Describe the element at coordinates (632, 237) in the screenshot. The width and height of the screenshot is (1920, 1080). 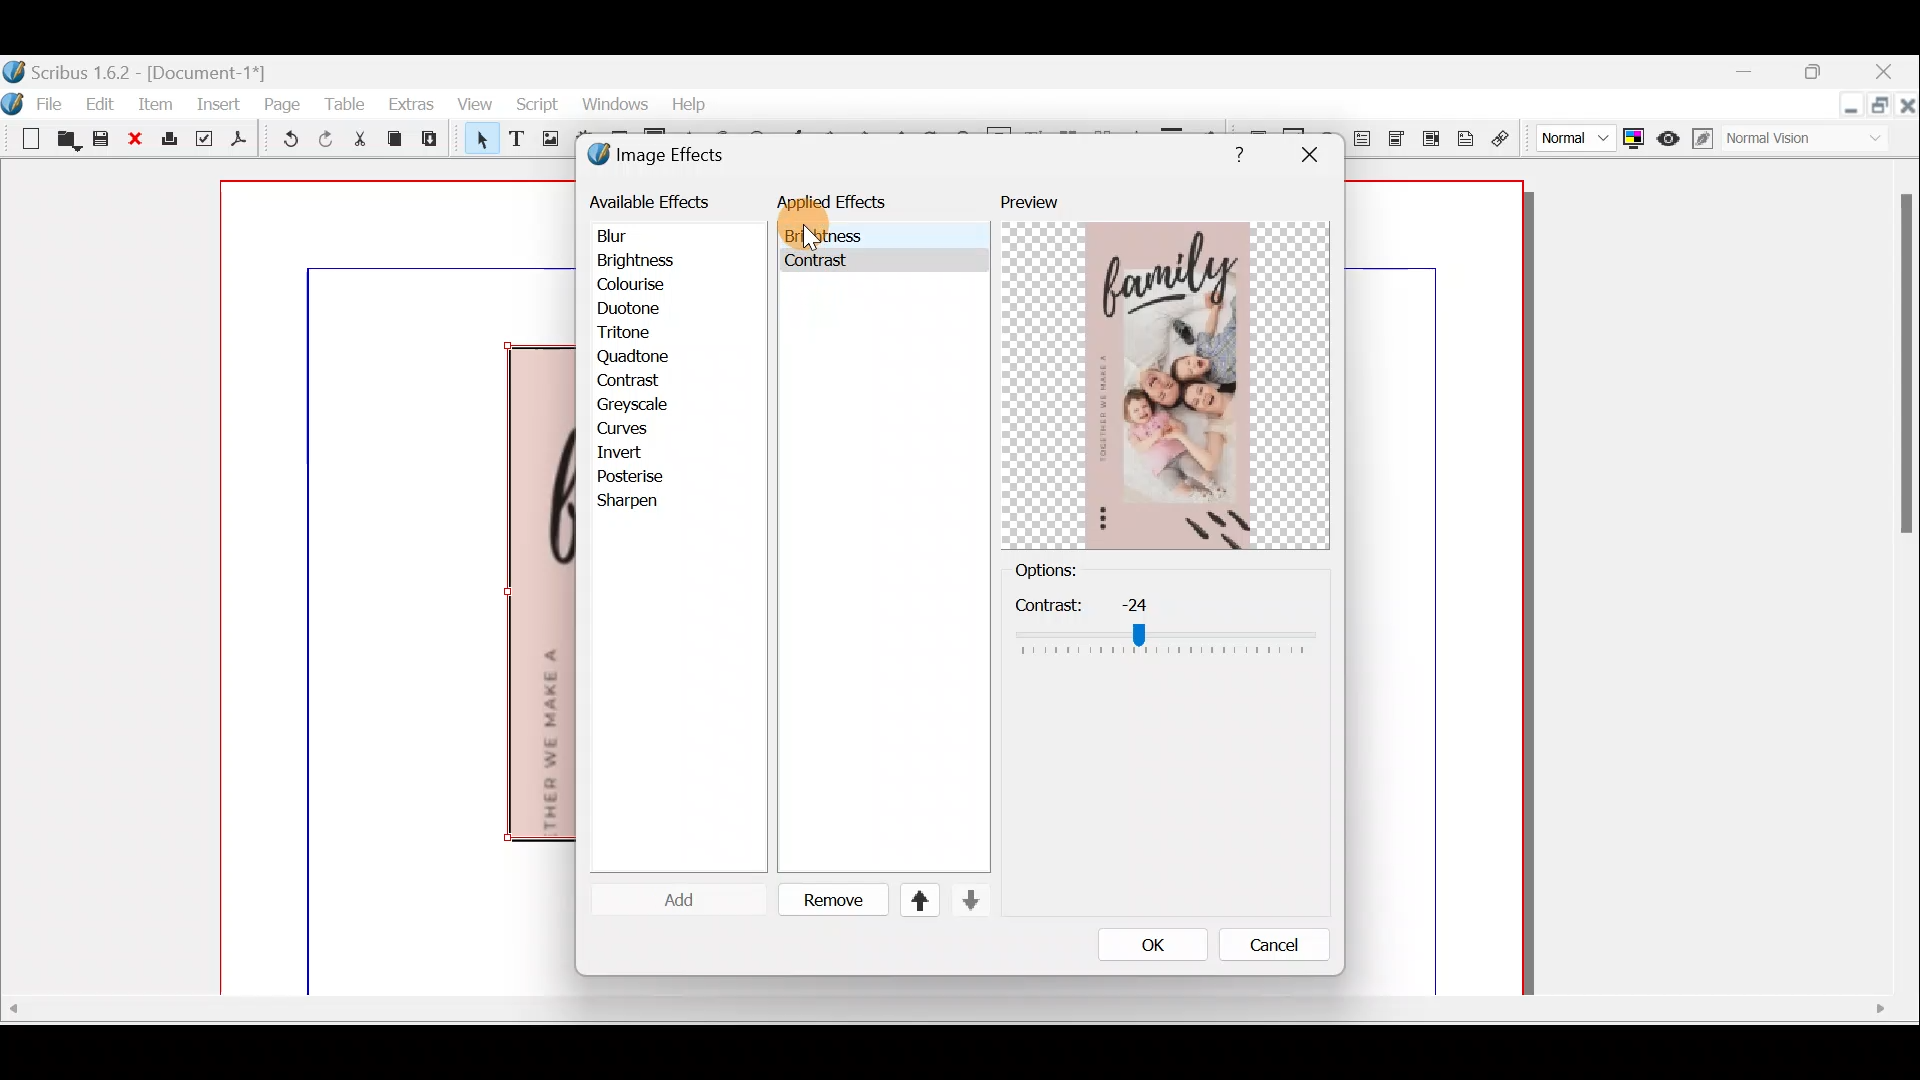
I see `Blur` at that location.